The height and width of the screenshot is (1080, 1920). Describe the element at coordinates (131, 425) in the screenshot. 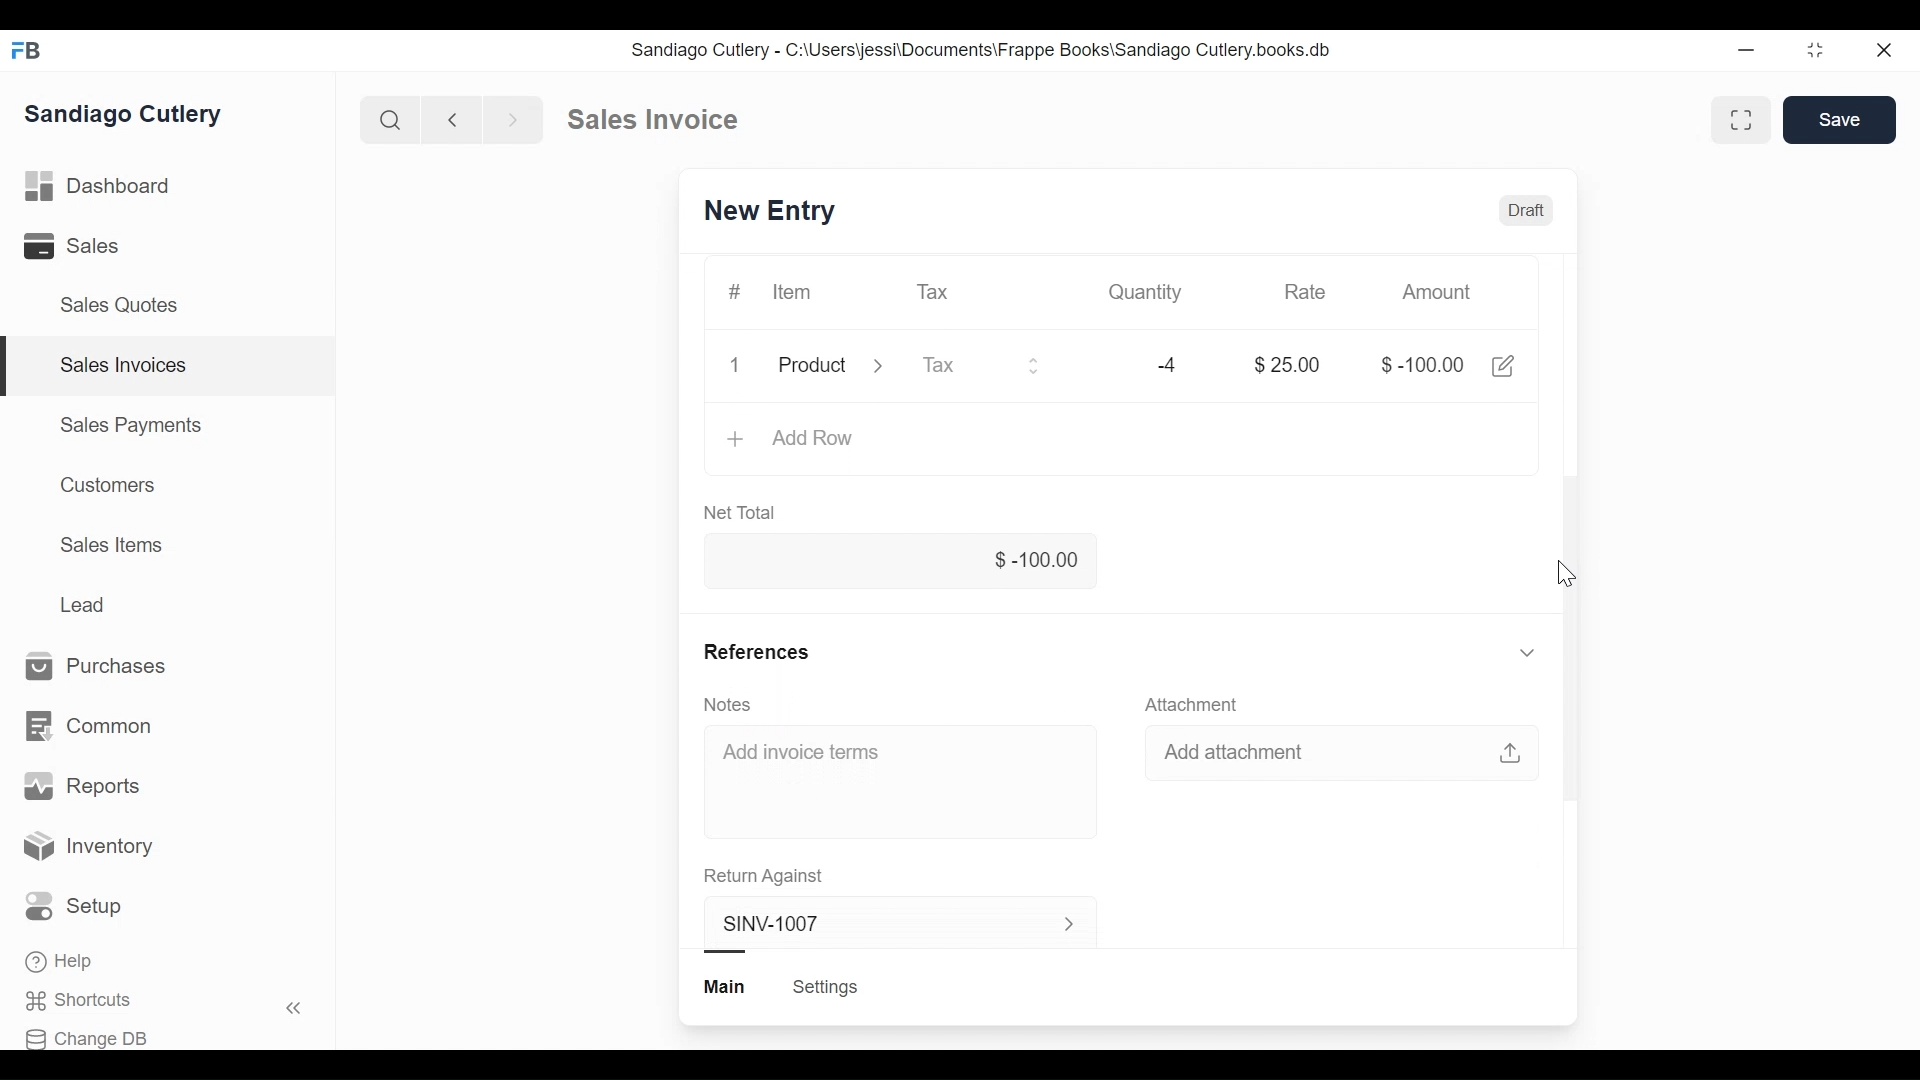

I see `Sales Payments` at that location.